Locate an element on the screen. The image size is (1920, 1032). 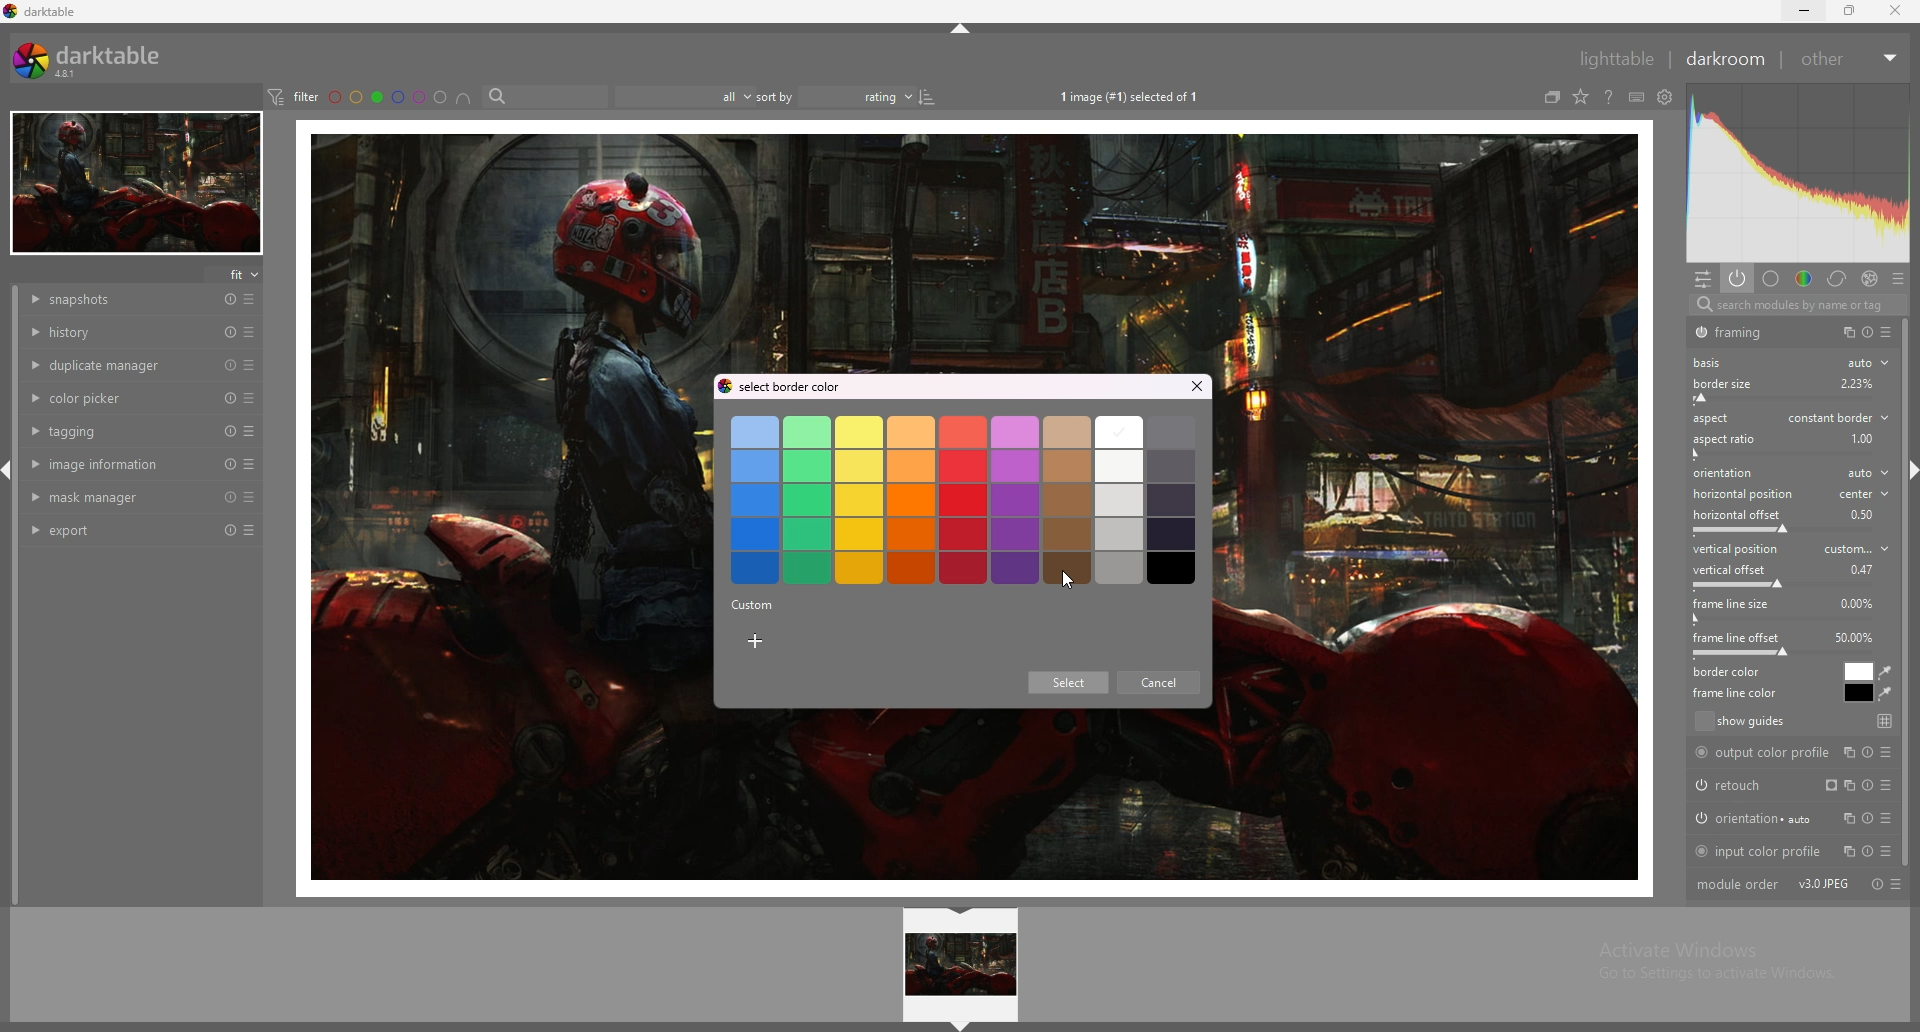
correct is located at coordinates (1835, 279).